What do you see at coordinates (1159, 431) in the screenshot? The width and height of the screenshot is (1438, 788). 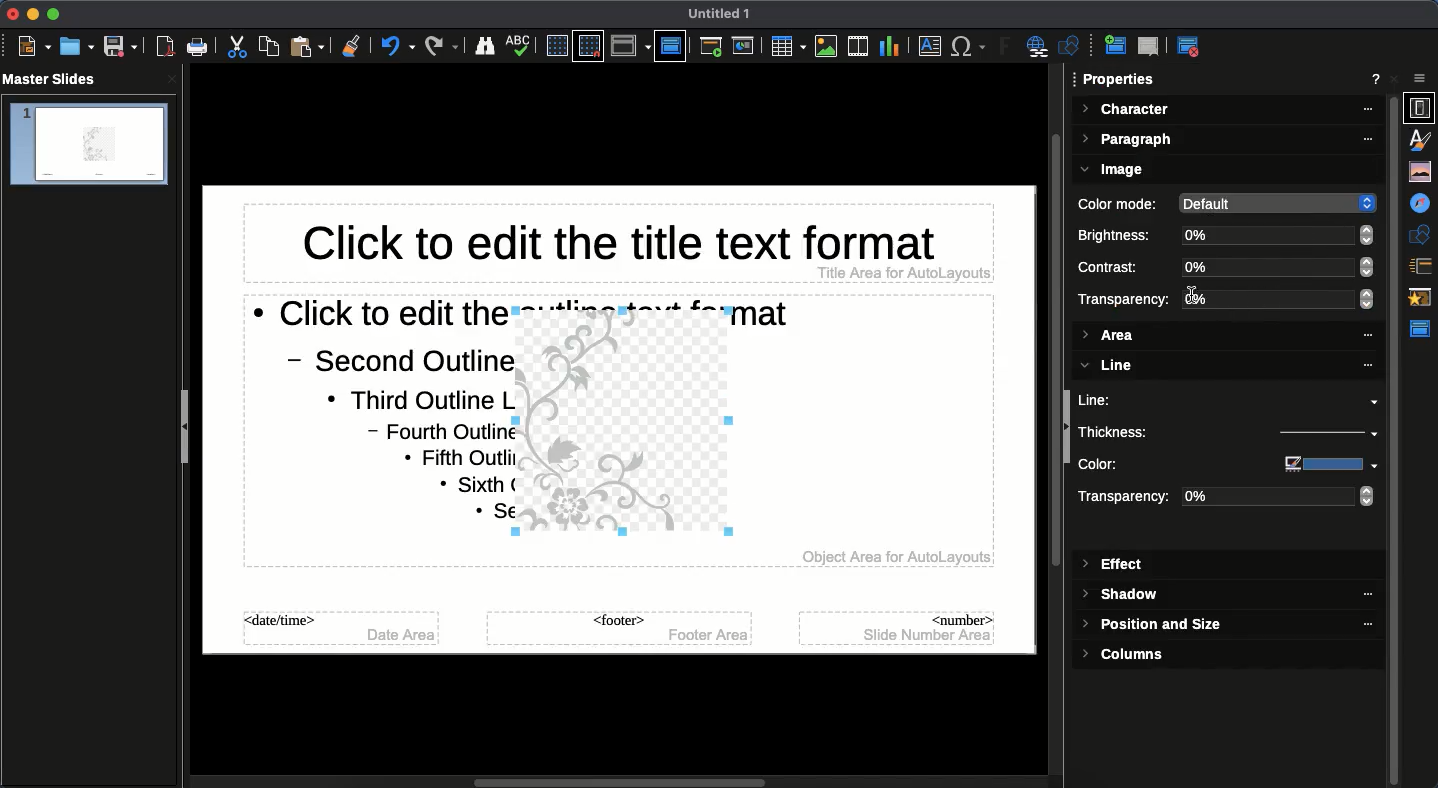 I see `Thickness` at bounding box center [1159, 431].